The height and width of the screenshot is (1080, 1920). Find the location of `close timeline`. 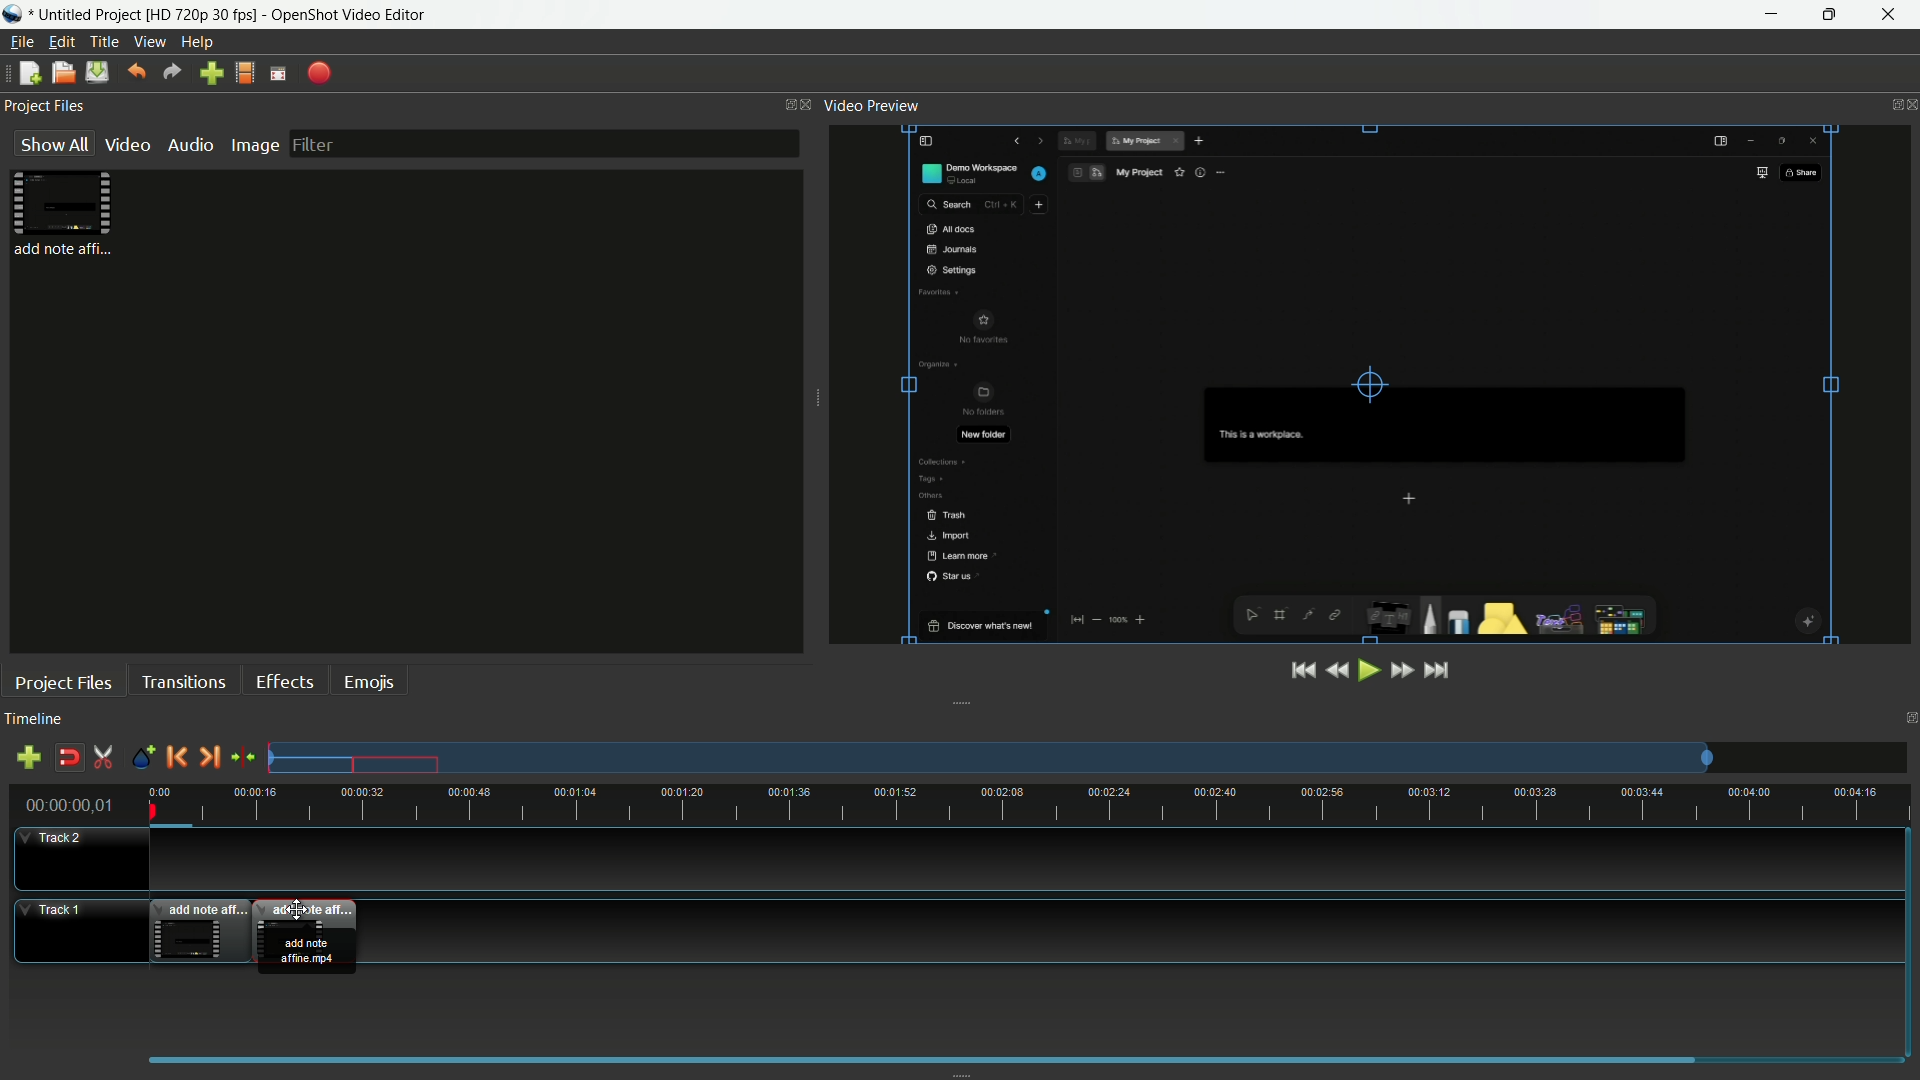

close timeline is located at coordinates (1909, 716).